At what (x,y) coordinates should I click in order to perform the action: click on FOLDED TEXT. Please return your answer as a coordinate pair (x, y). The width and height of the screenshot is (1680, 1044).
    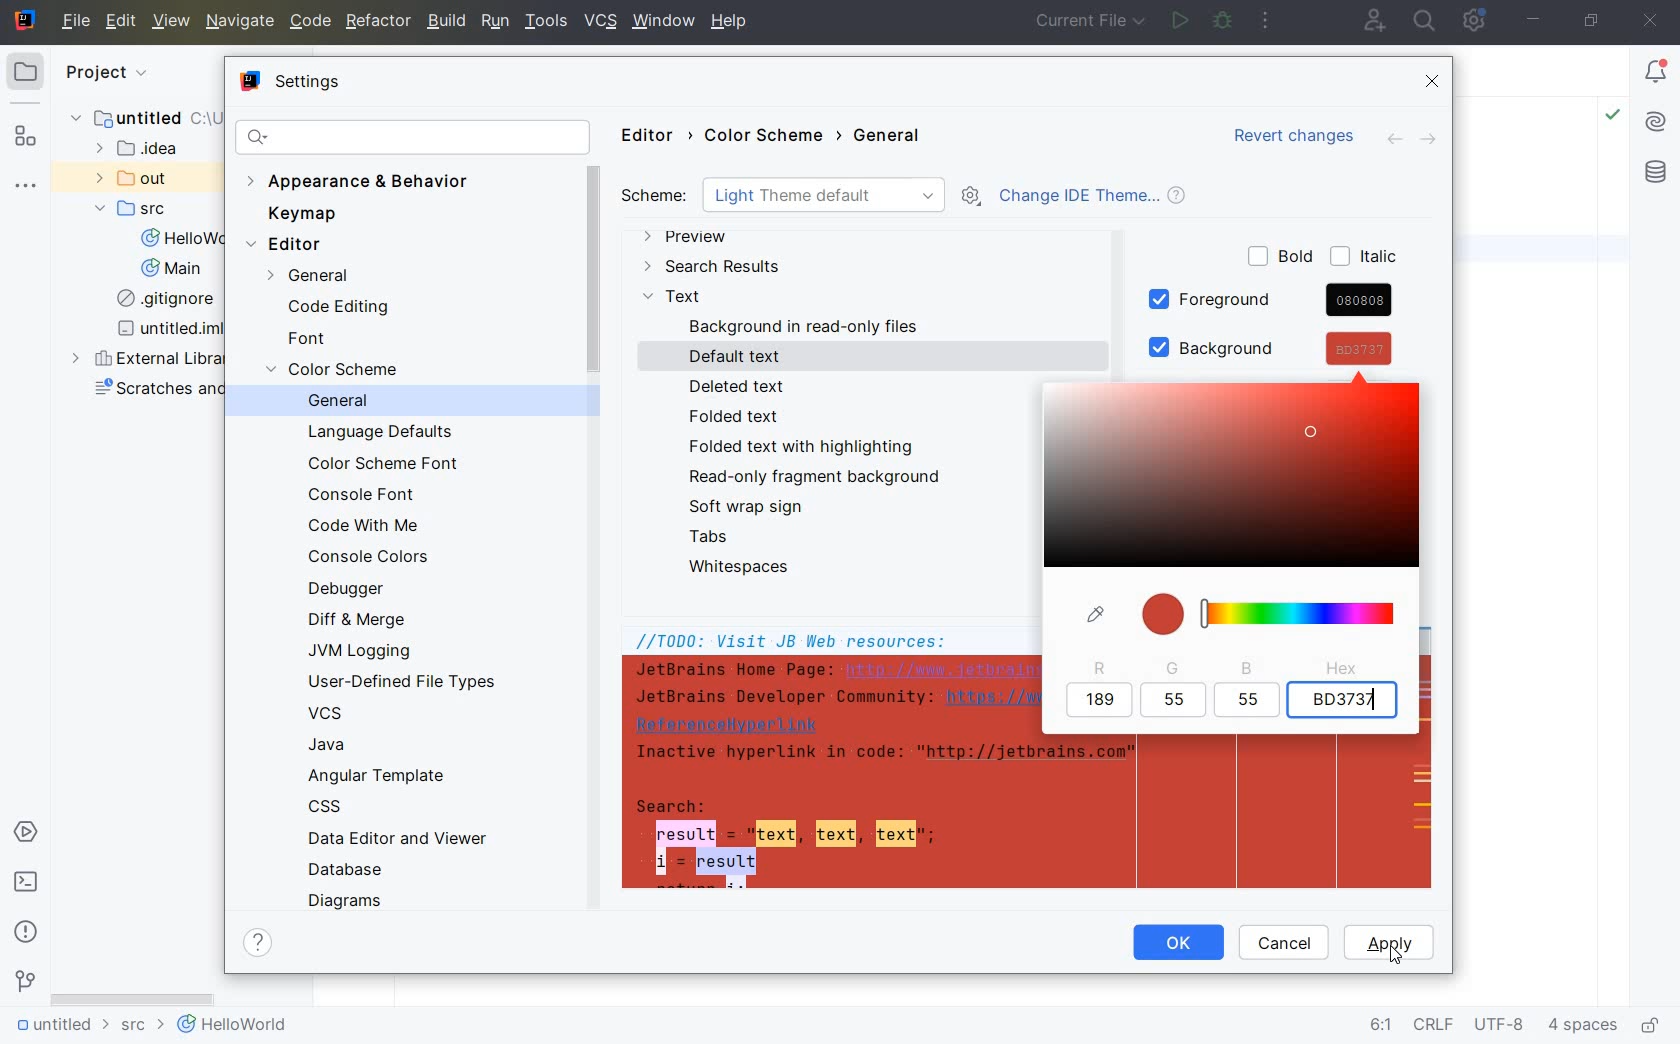
    Looking at the image, I should click on (739, 418).